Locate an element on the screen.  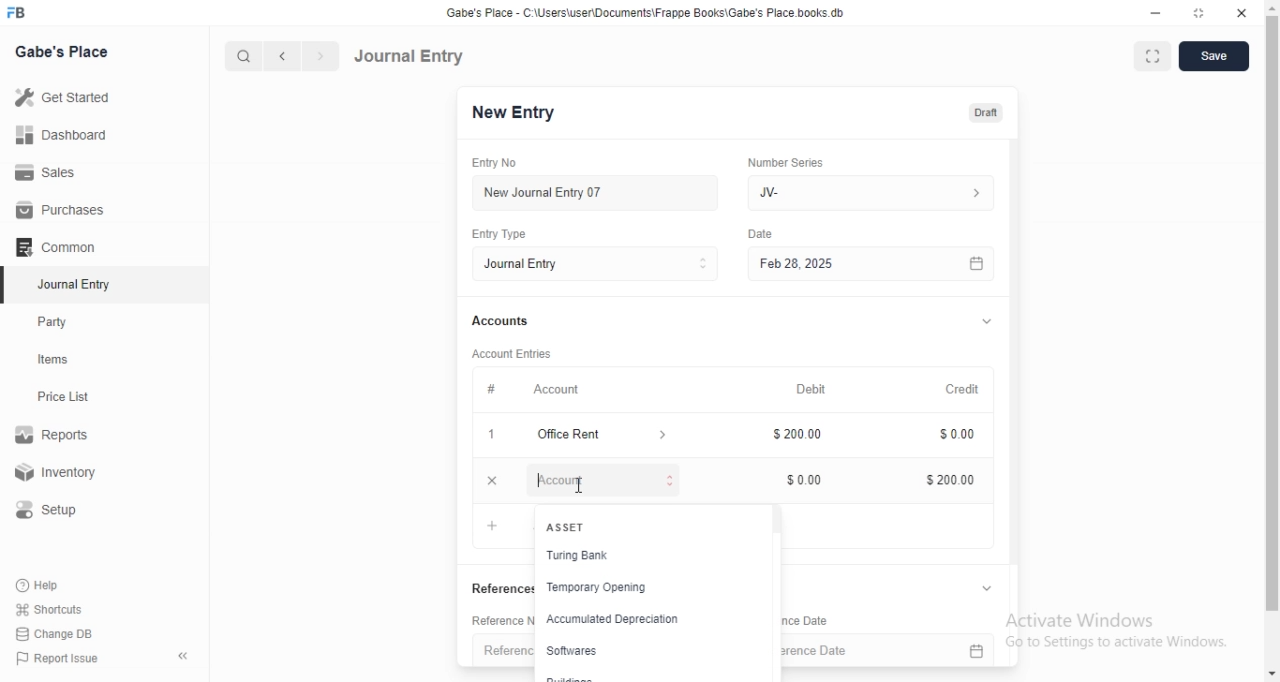
‘Report Issue is located at coordinates (55, 658).